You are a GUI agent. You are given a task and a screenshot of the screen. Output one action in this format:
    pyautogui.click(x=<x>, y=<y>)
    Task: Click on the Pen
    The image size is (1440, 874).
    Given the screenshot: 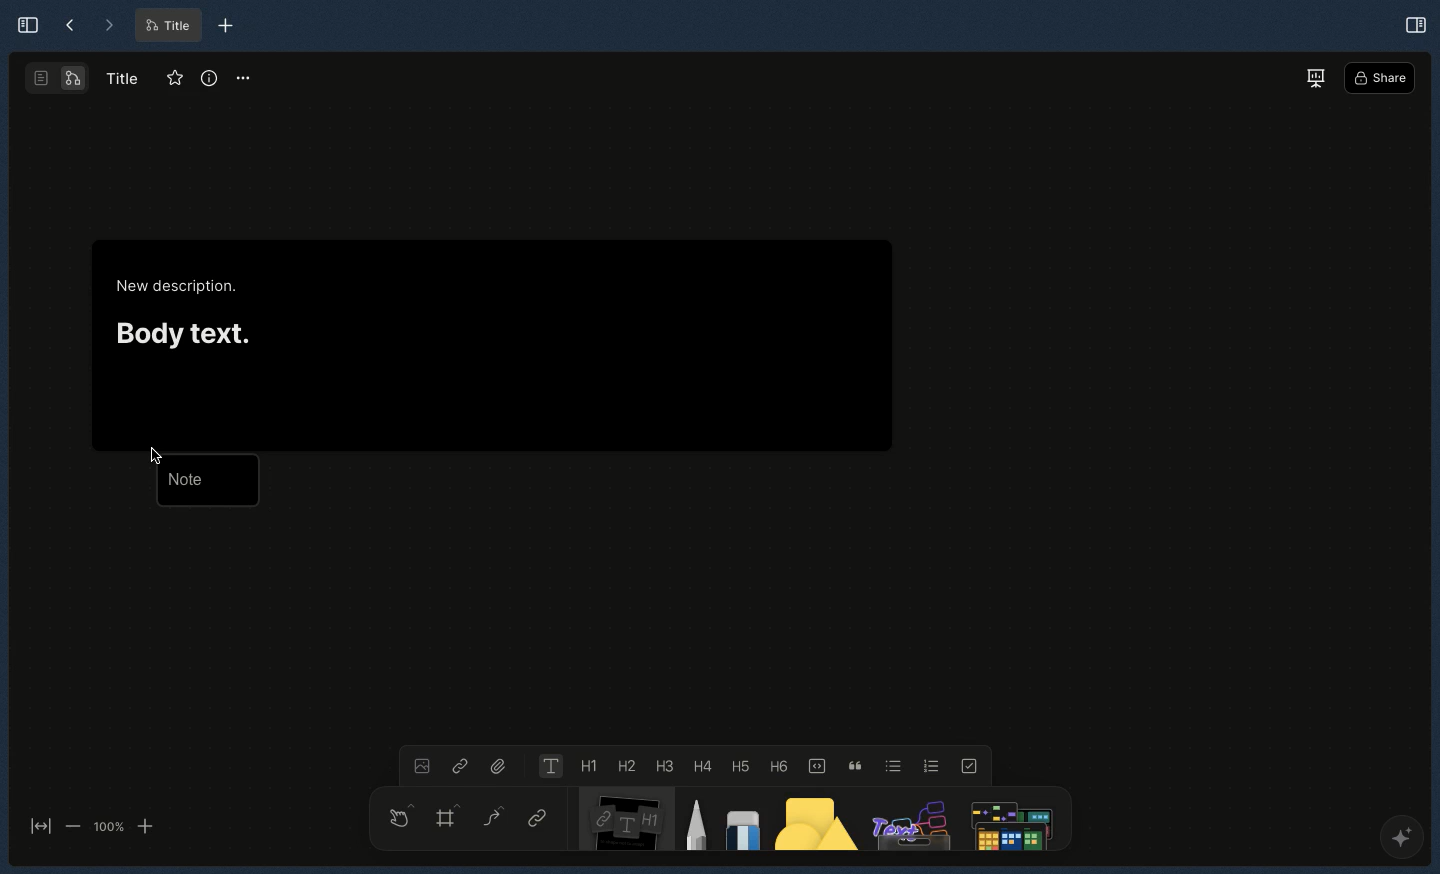 What is the action you would take?
    pyautogui.click(x=695, y=822)
    